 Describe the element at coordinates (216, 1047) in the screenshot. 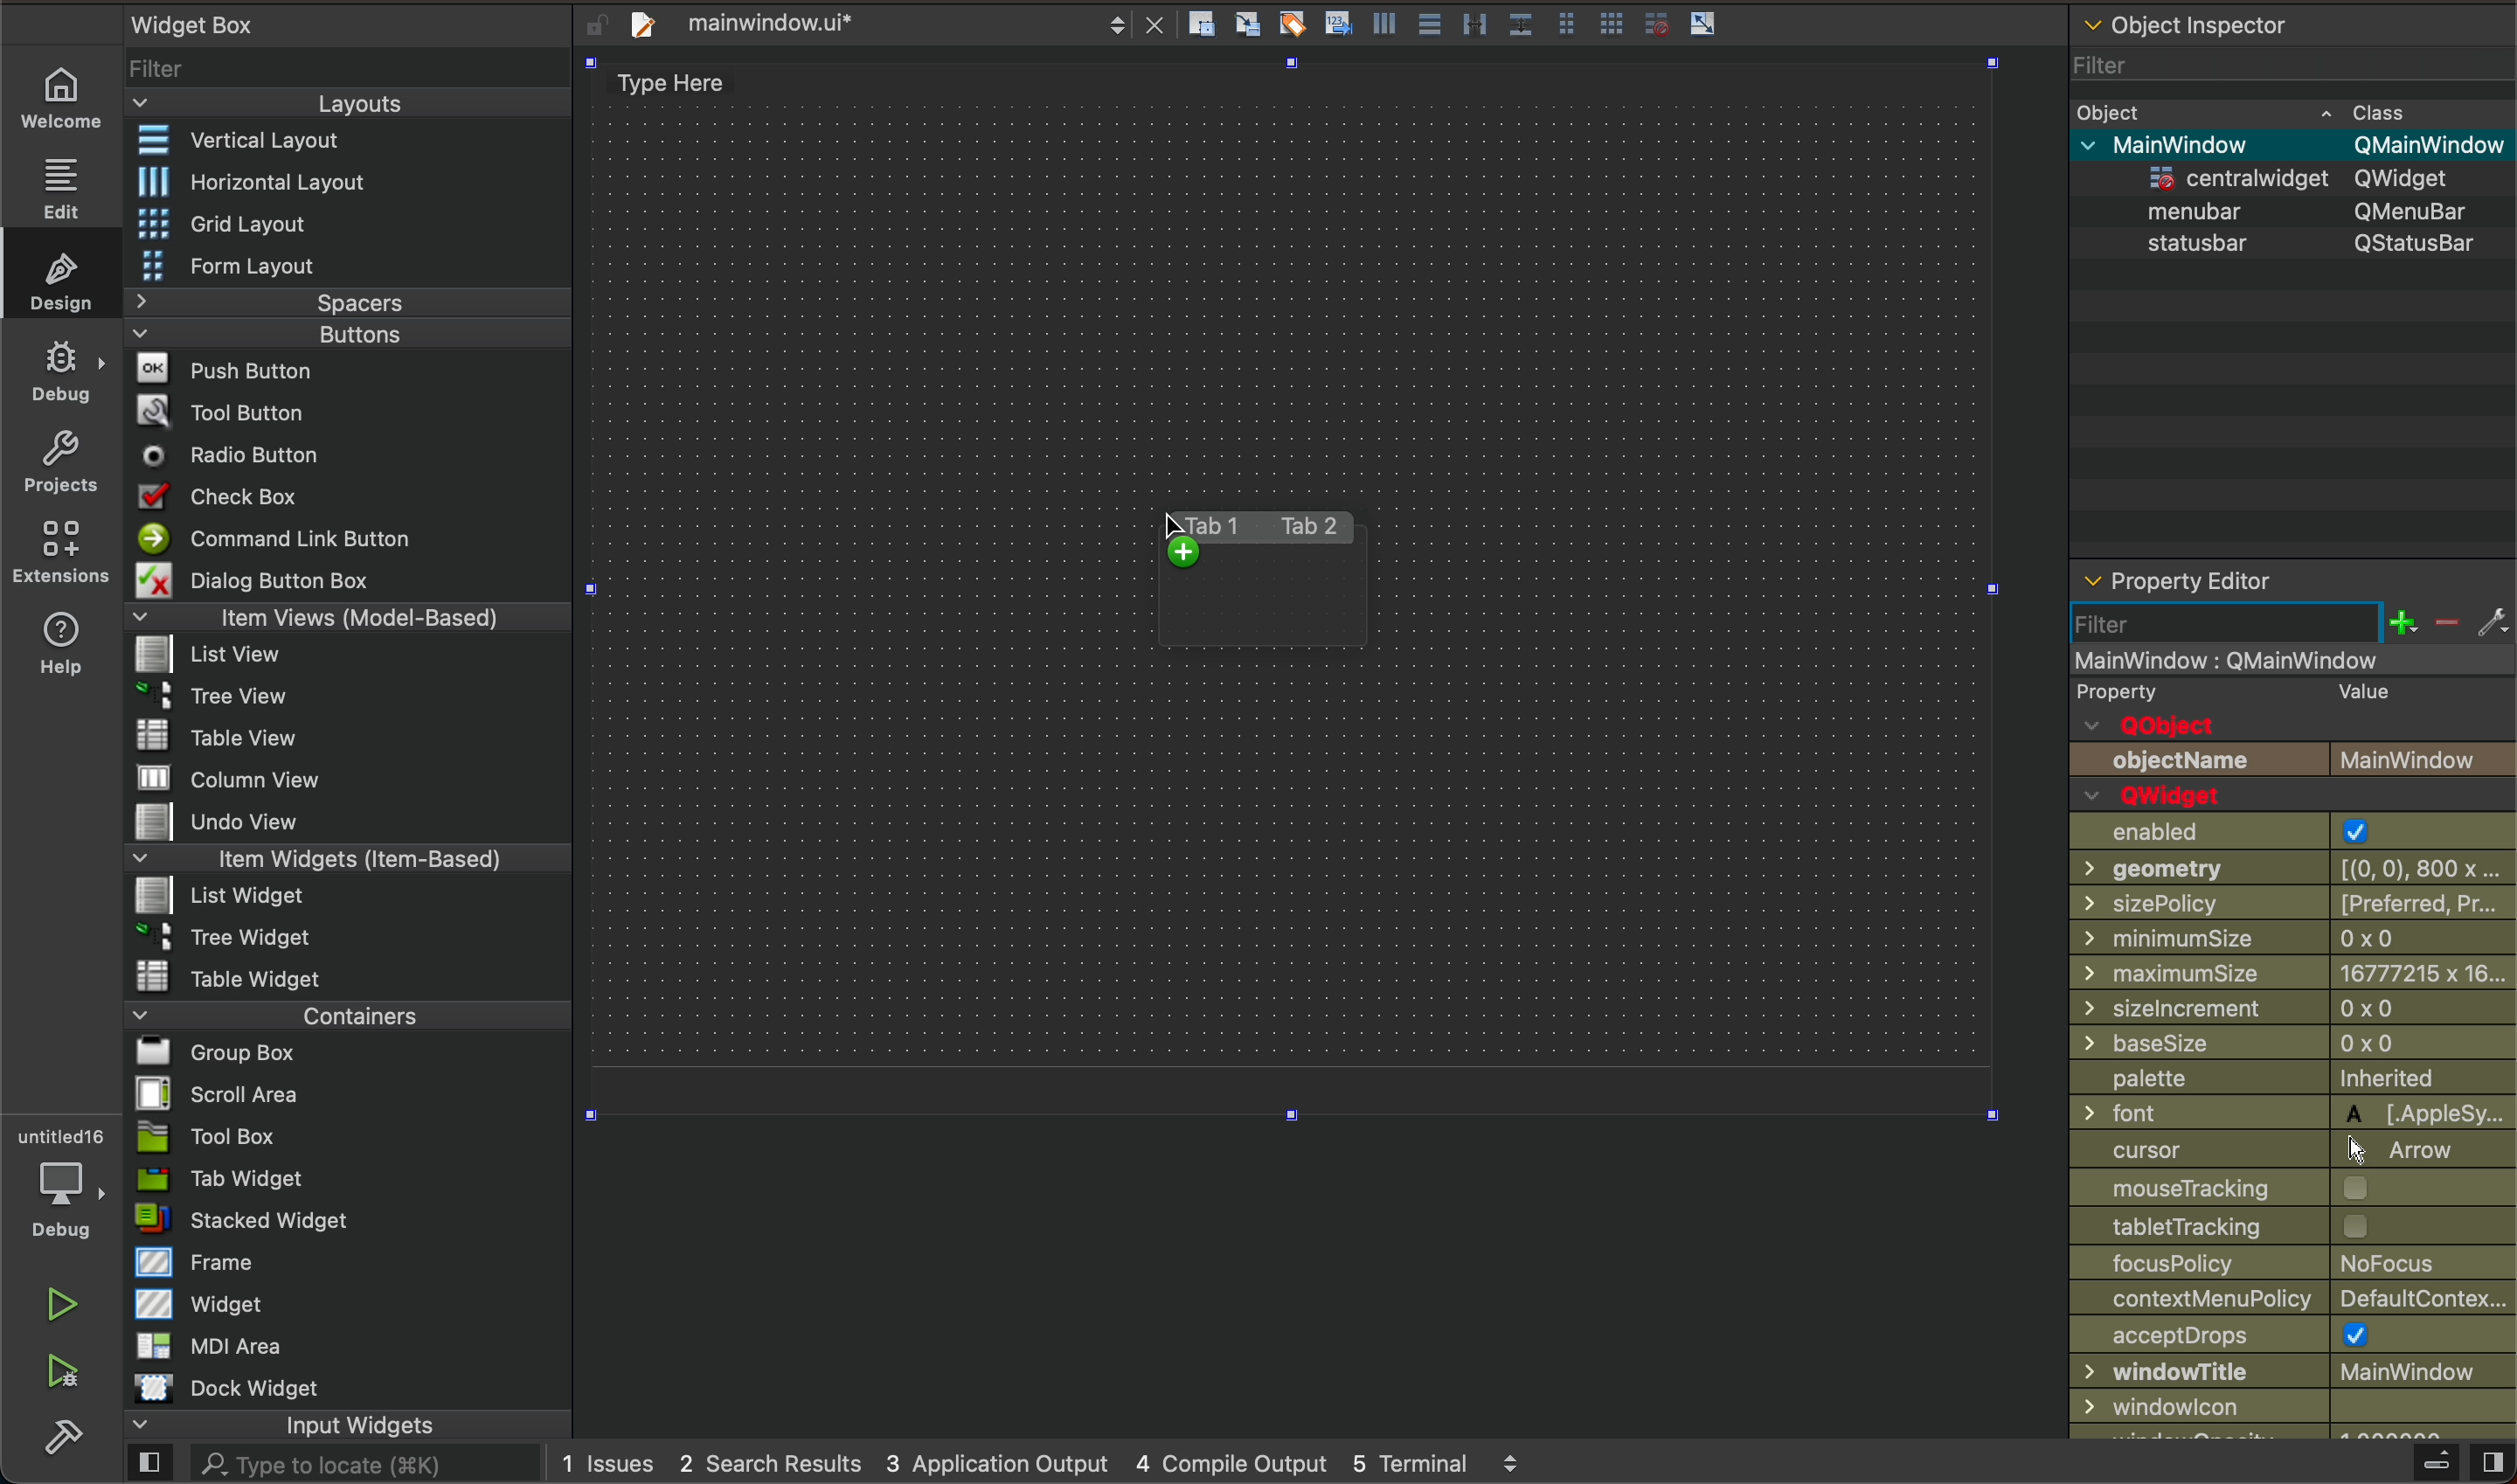

I see `Bl Group Box` at that location.